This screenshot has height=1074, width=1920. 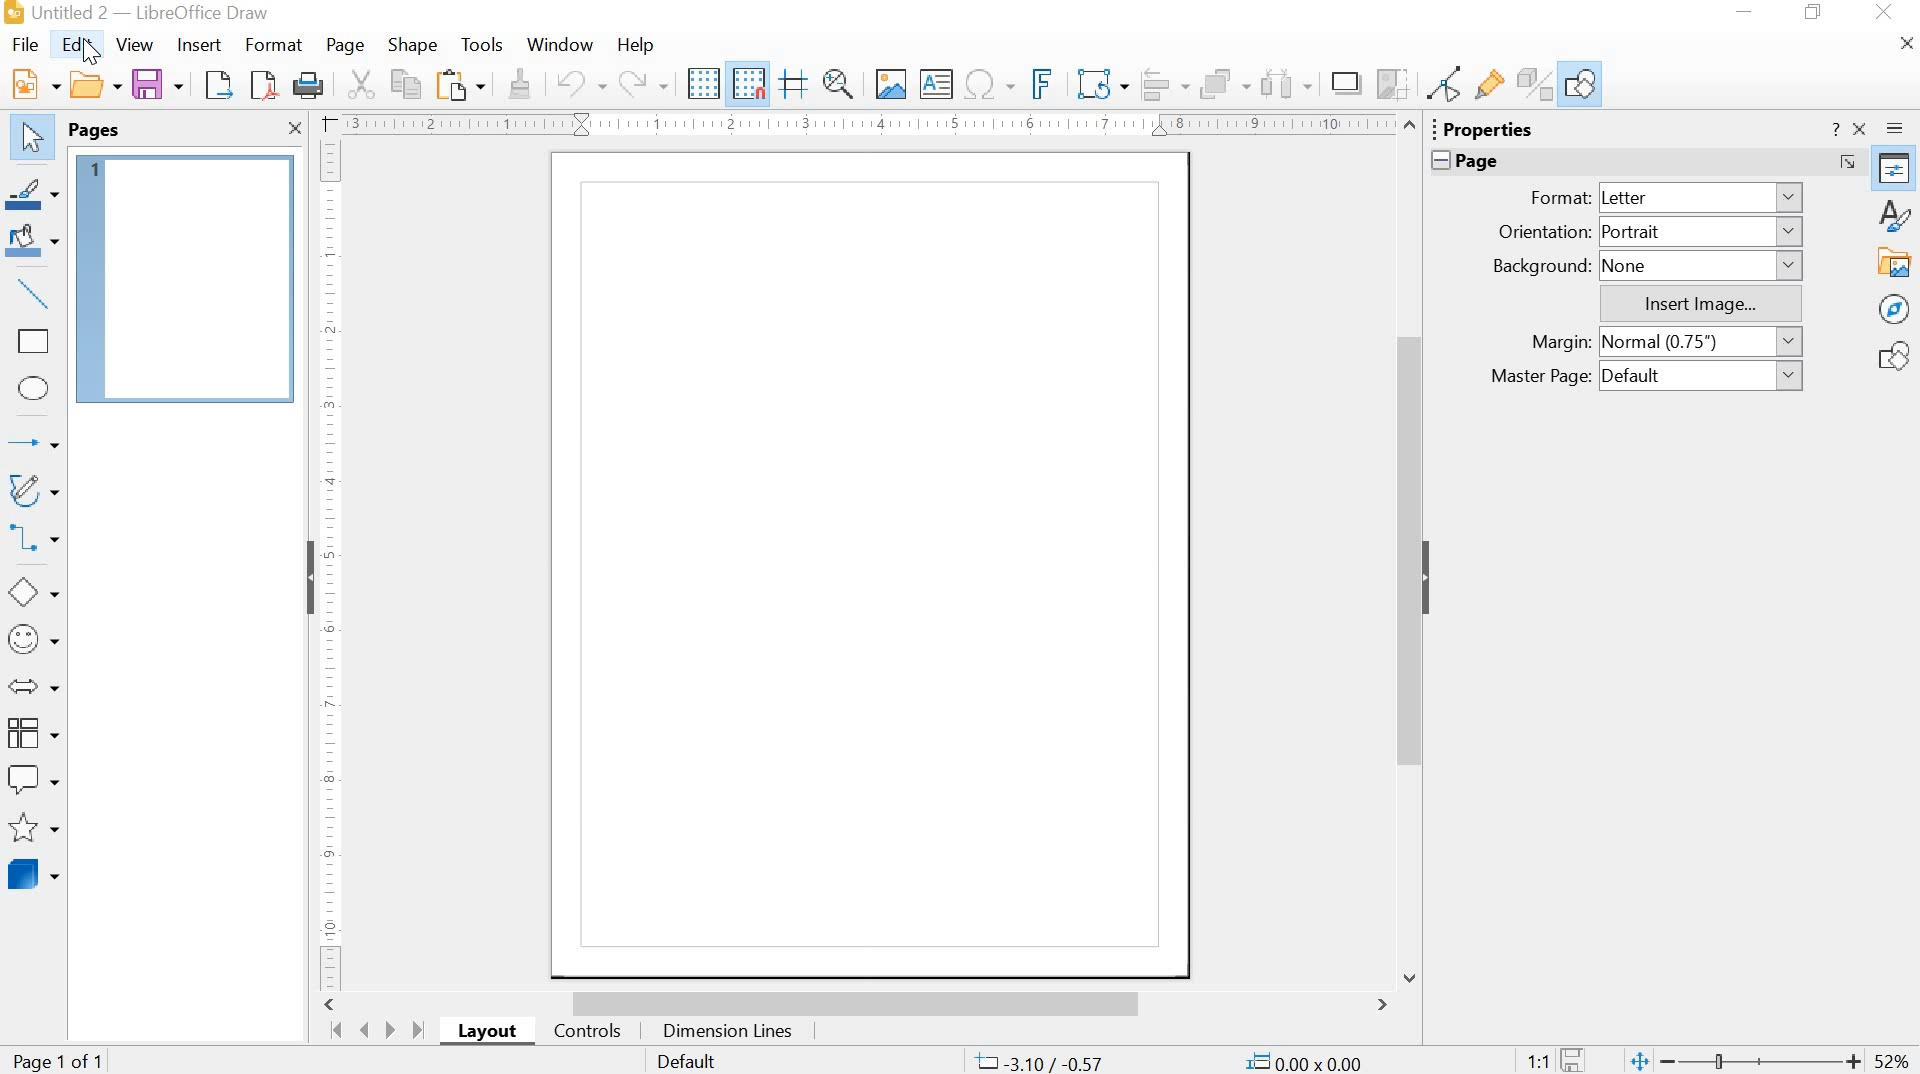 What do you see at coordinates (988, 85) in the screenshot?
I see `Insert Special Characters` at bounding box center [988, 85].